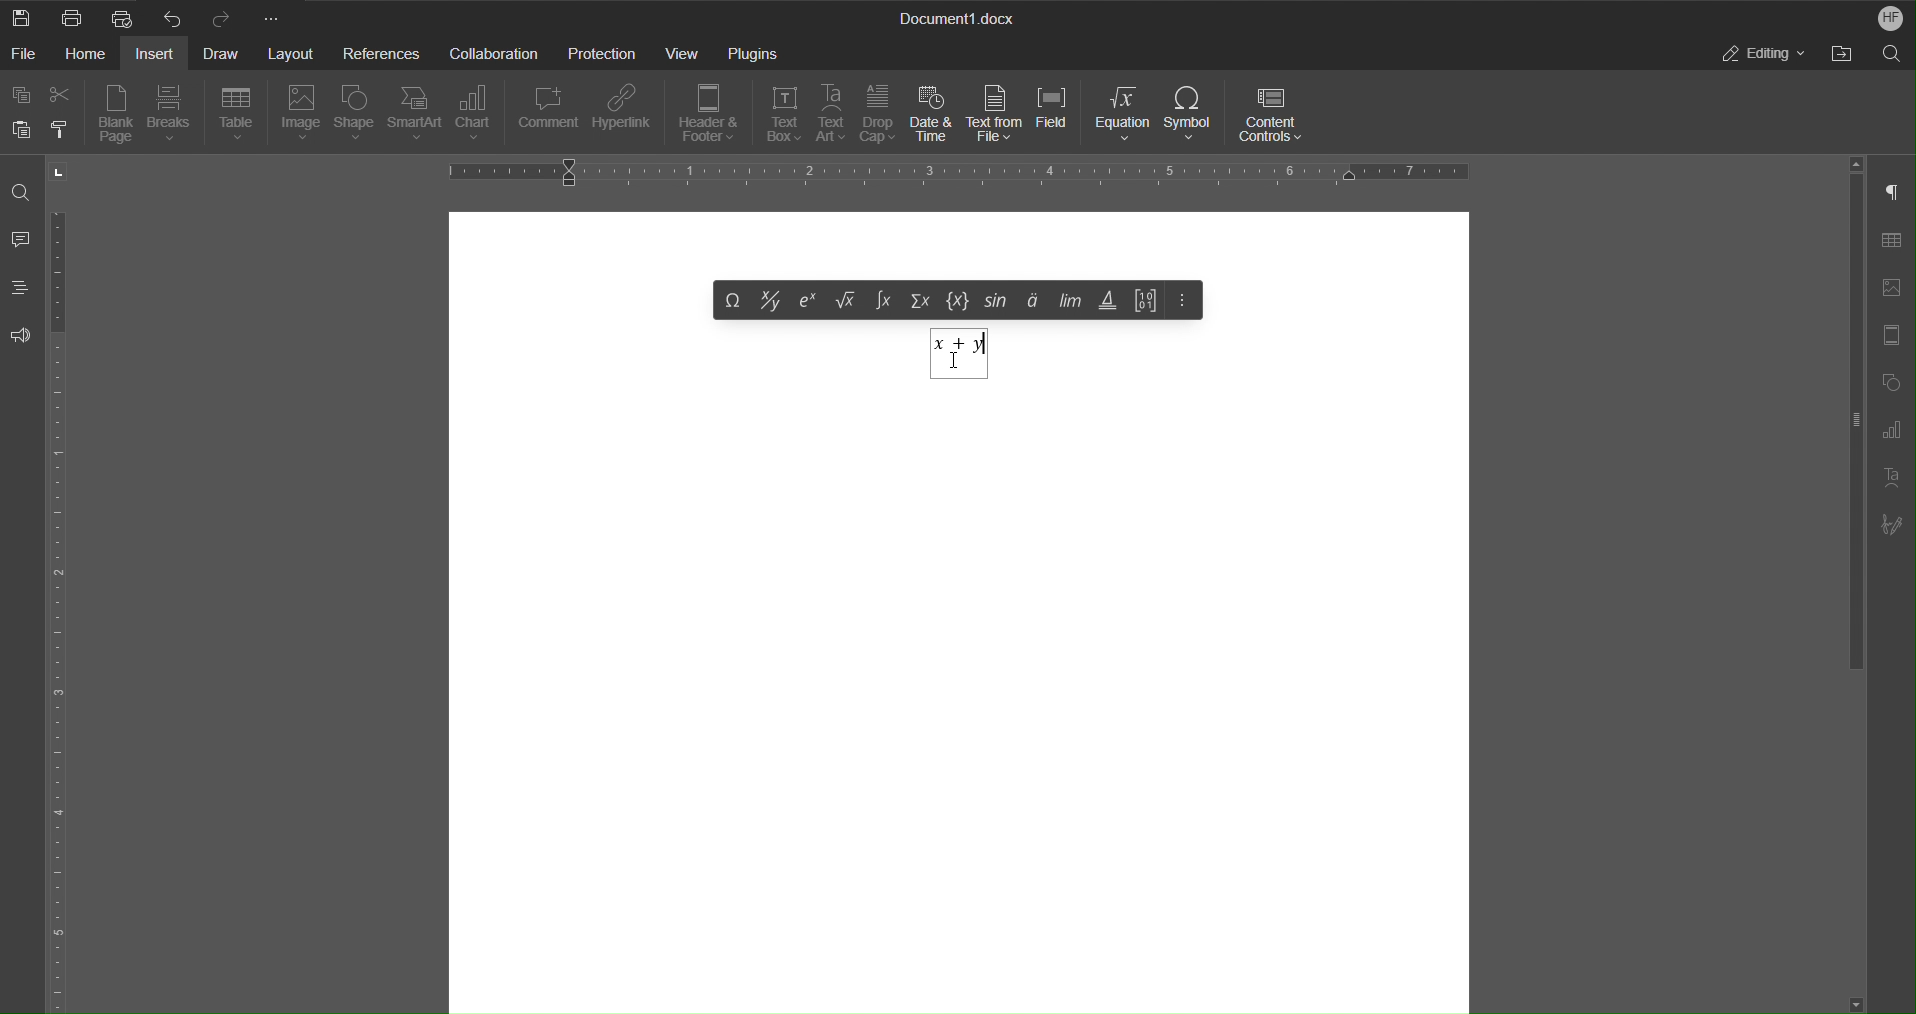  What do you see at coordinates (234, 115) in the screenshot?
I see `Table` at bounding box center [234, 115].